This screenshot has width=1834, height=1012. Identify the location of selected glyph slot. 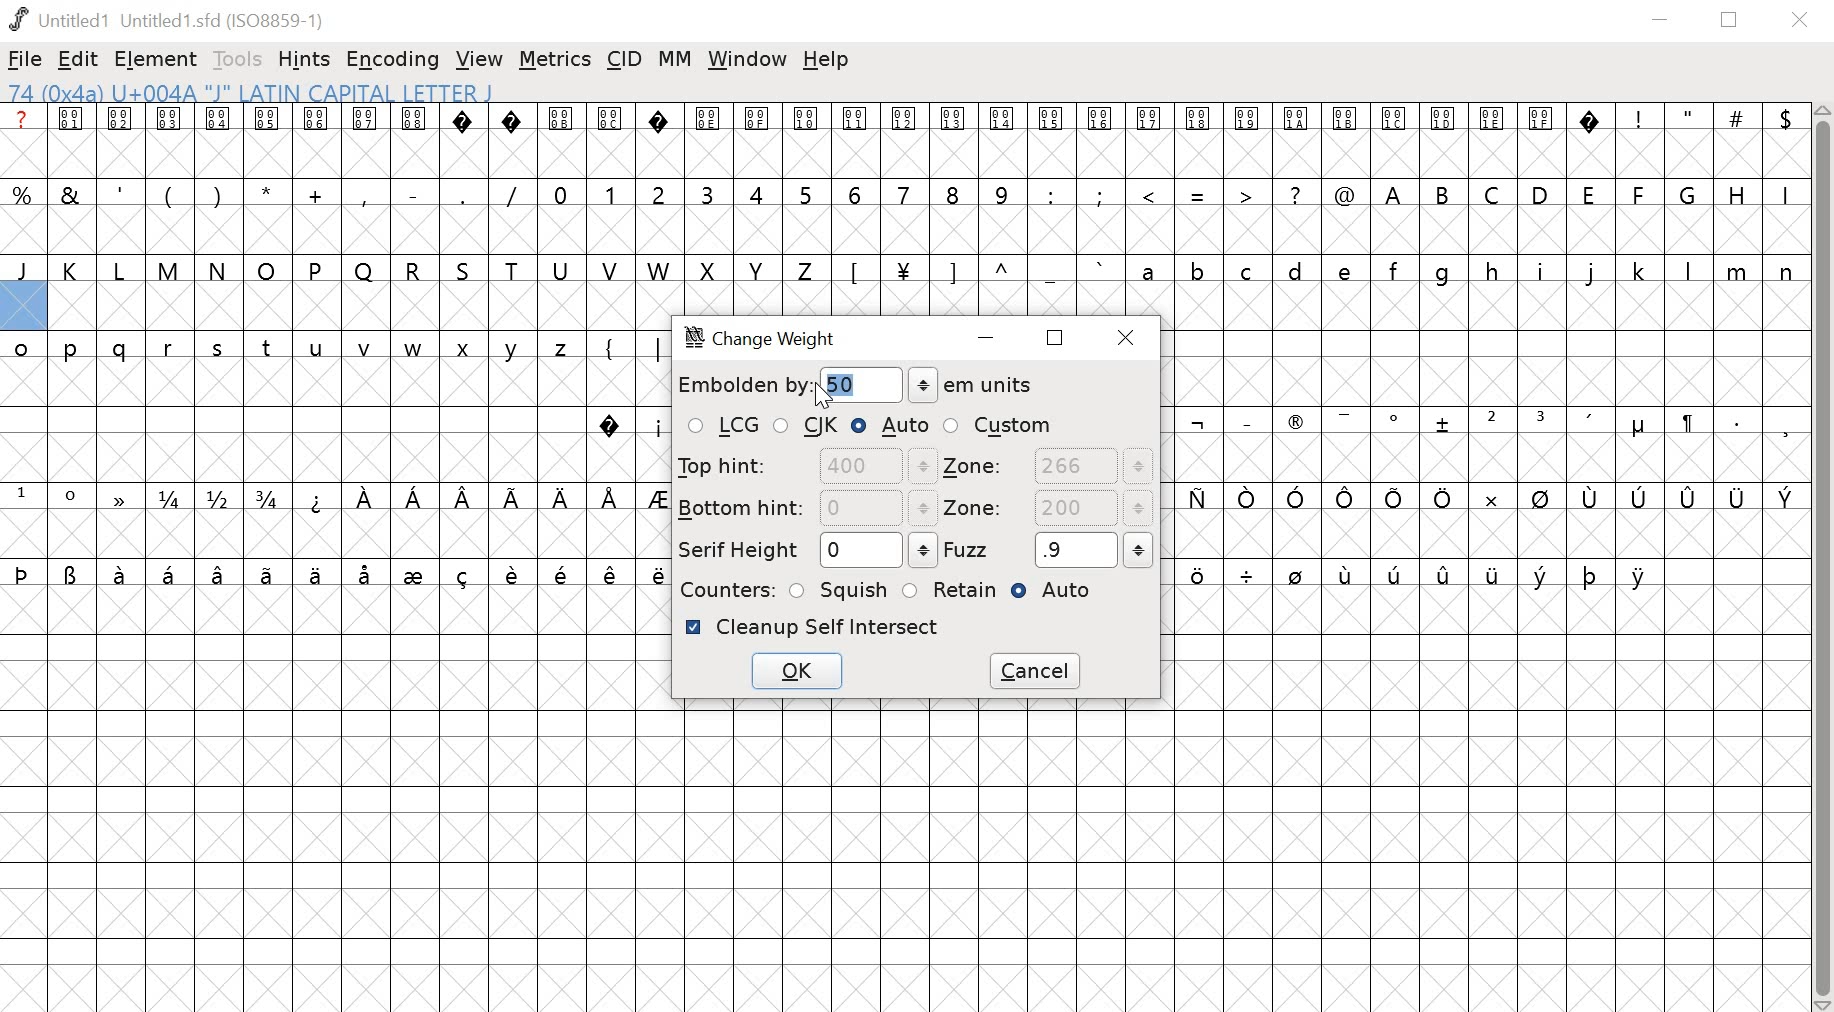
(23, 307).